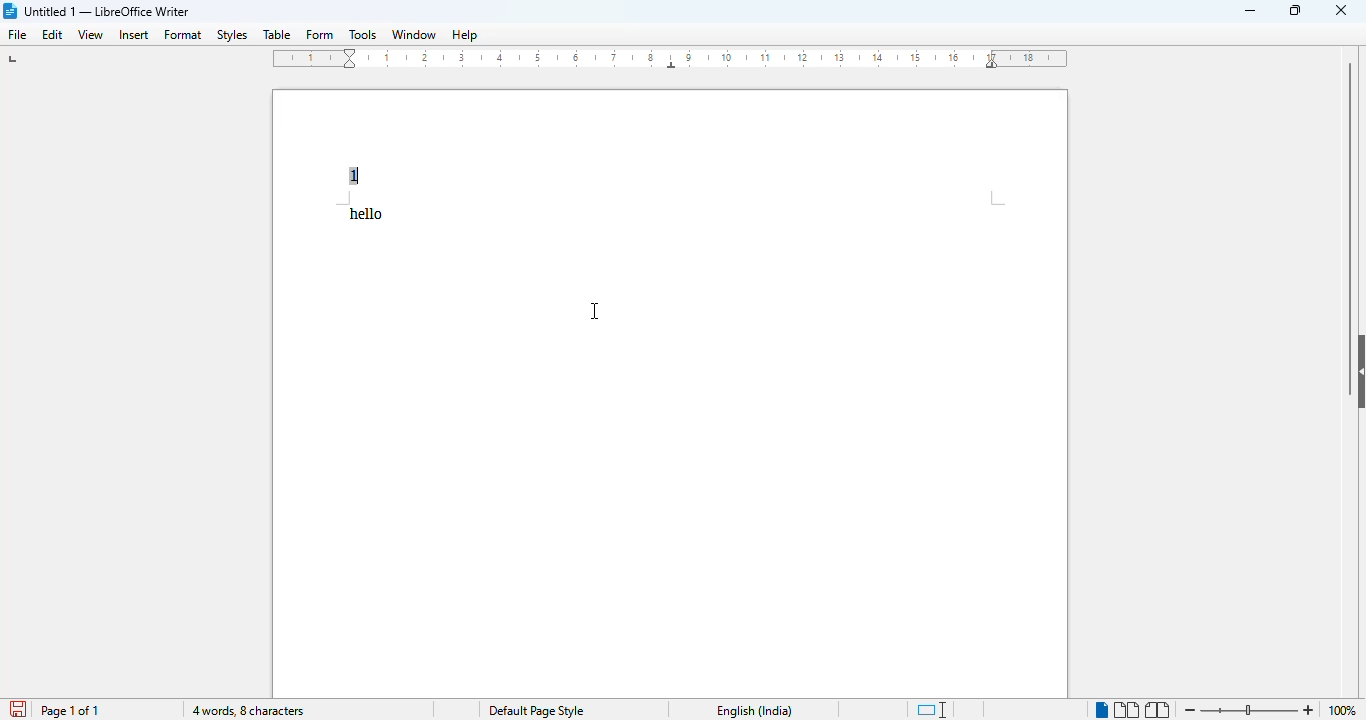 This screenshot has width=1366, height=720. I want to click on zoom out, so click(1190, 709).